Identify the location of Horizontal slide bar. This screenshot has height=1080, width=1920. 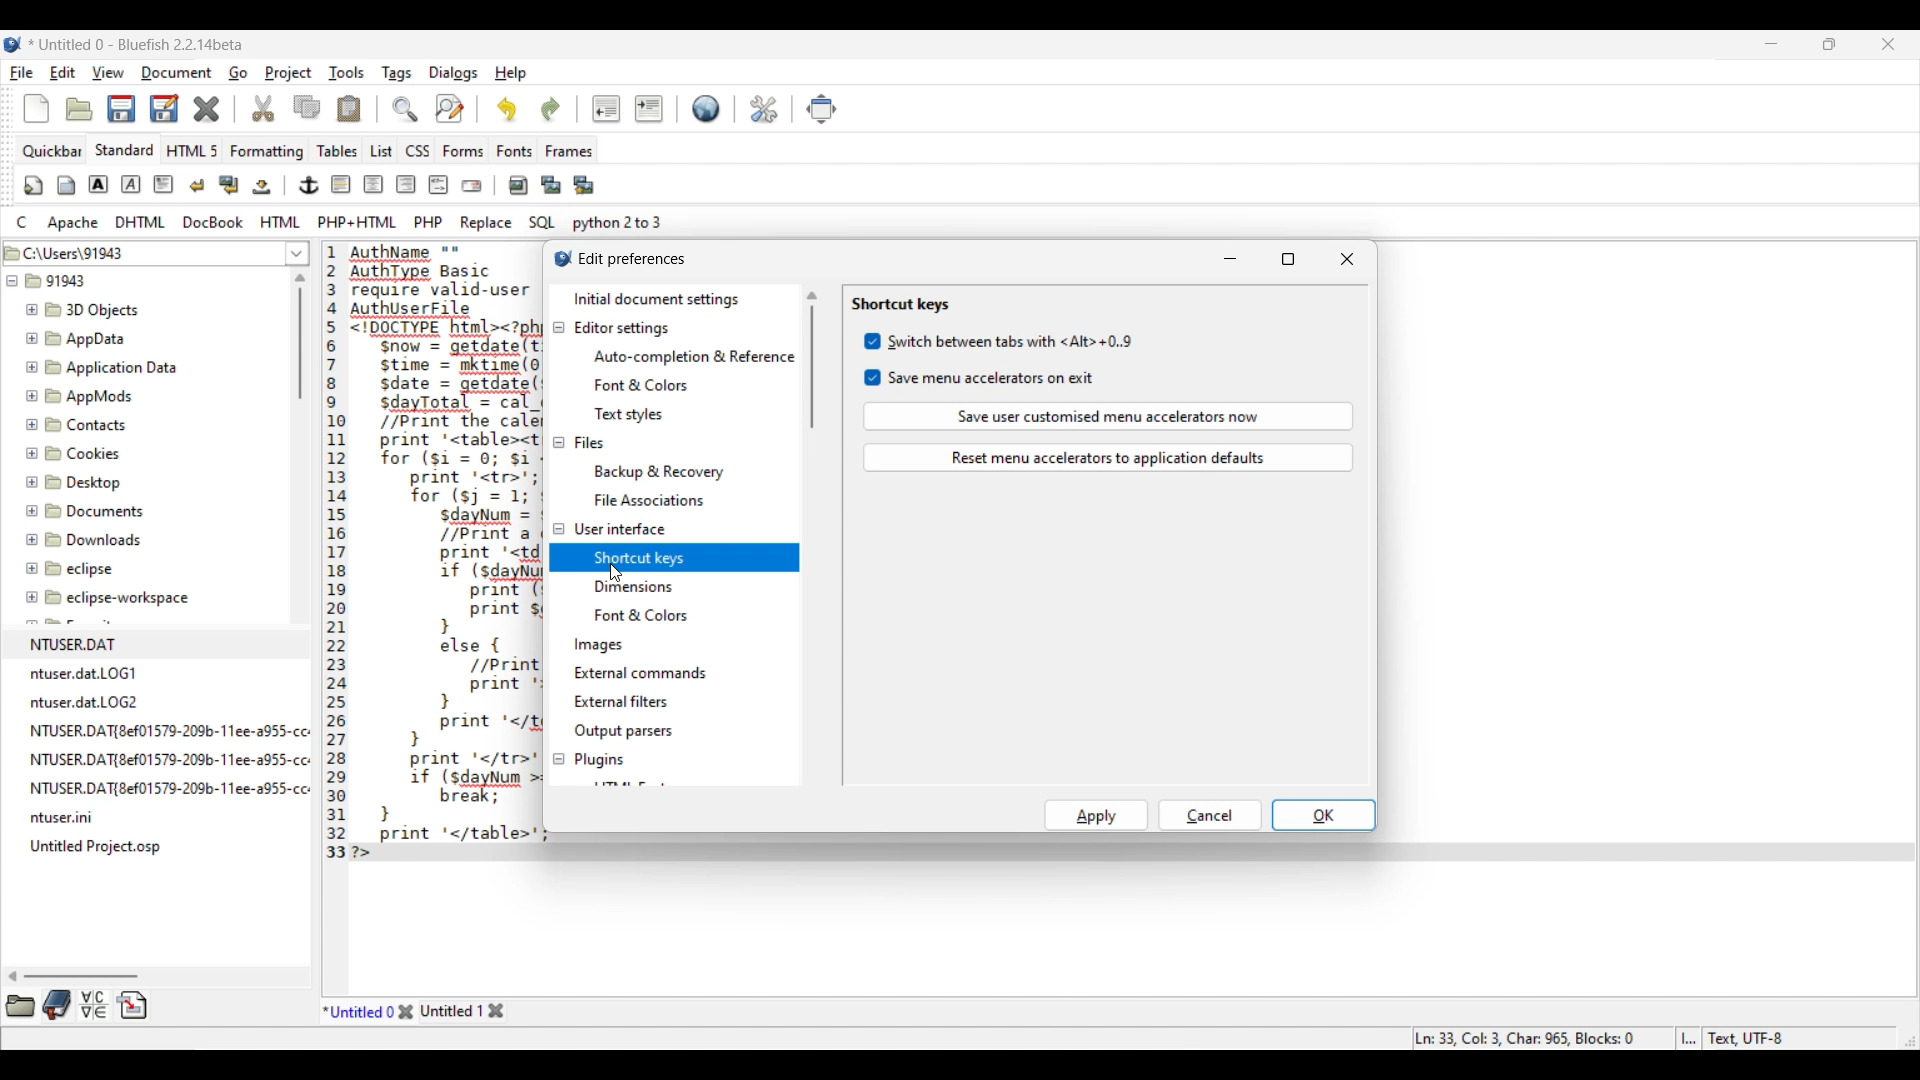
(73, 976).